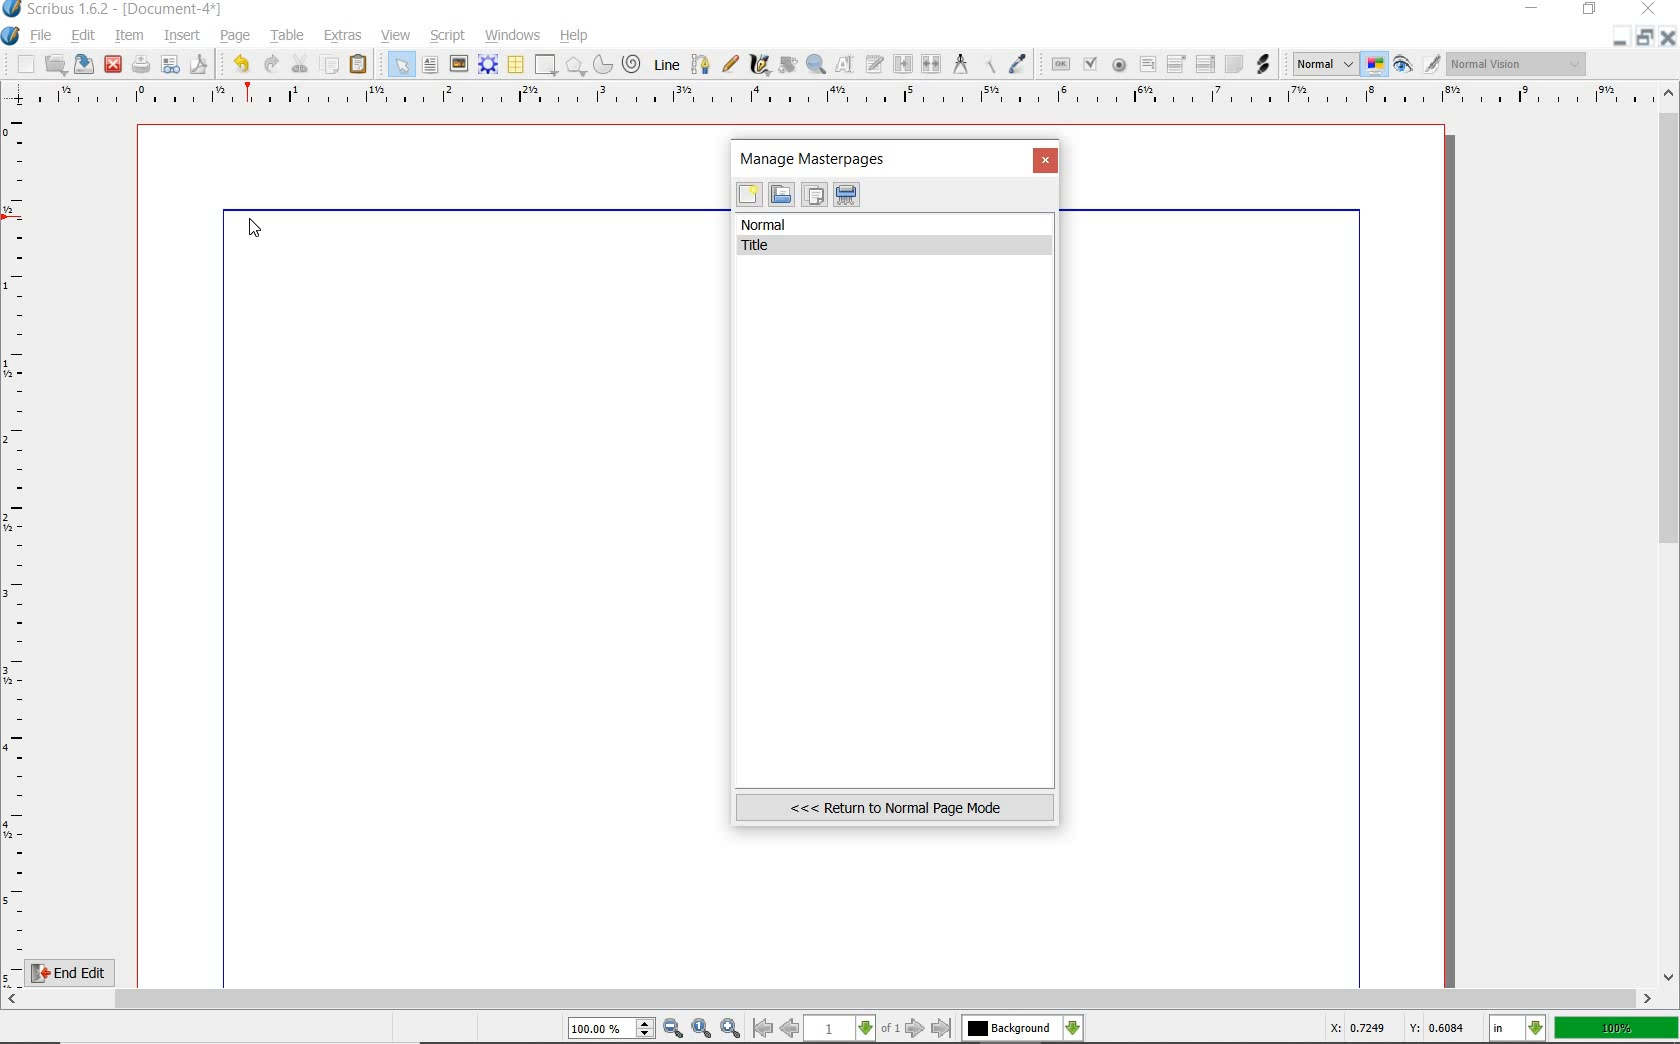  I want to click on pdf check box, so click(1089, 64).